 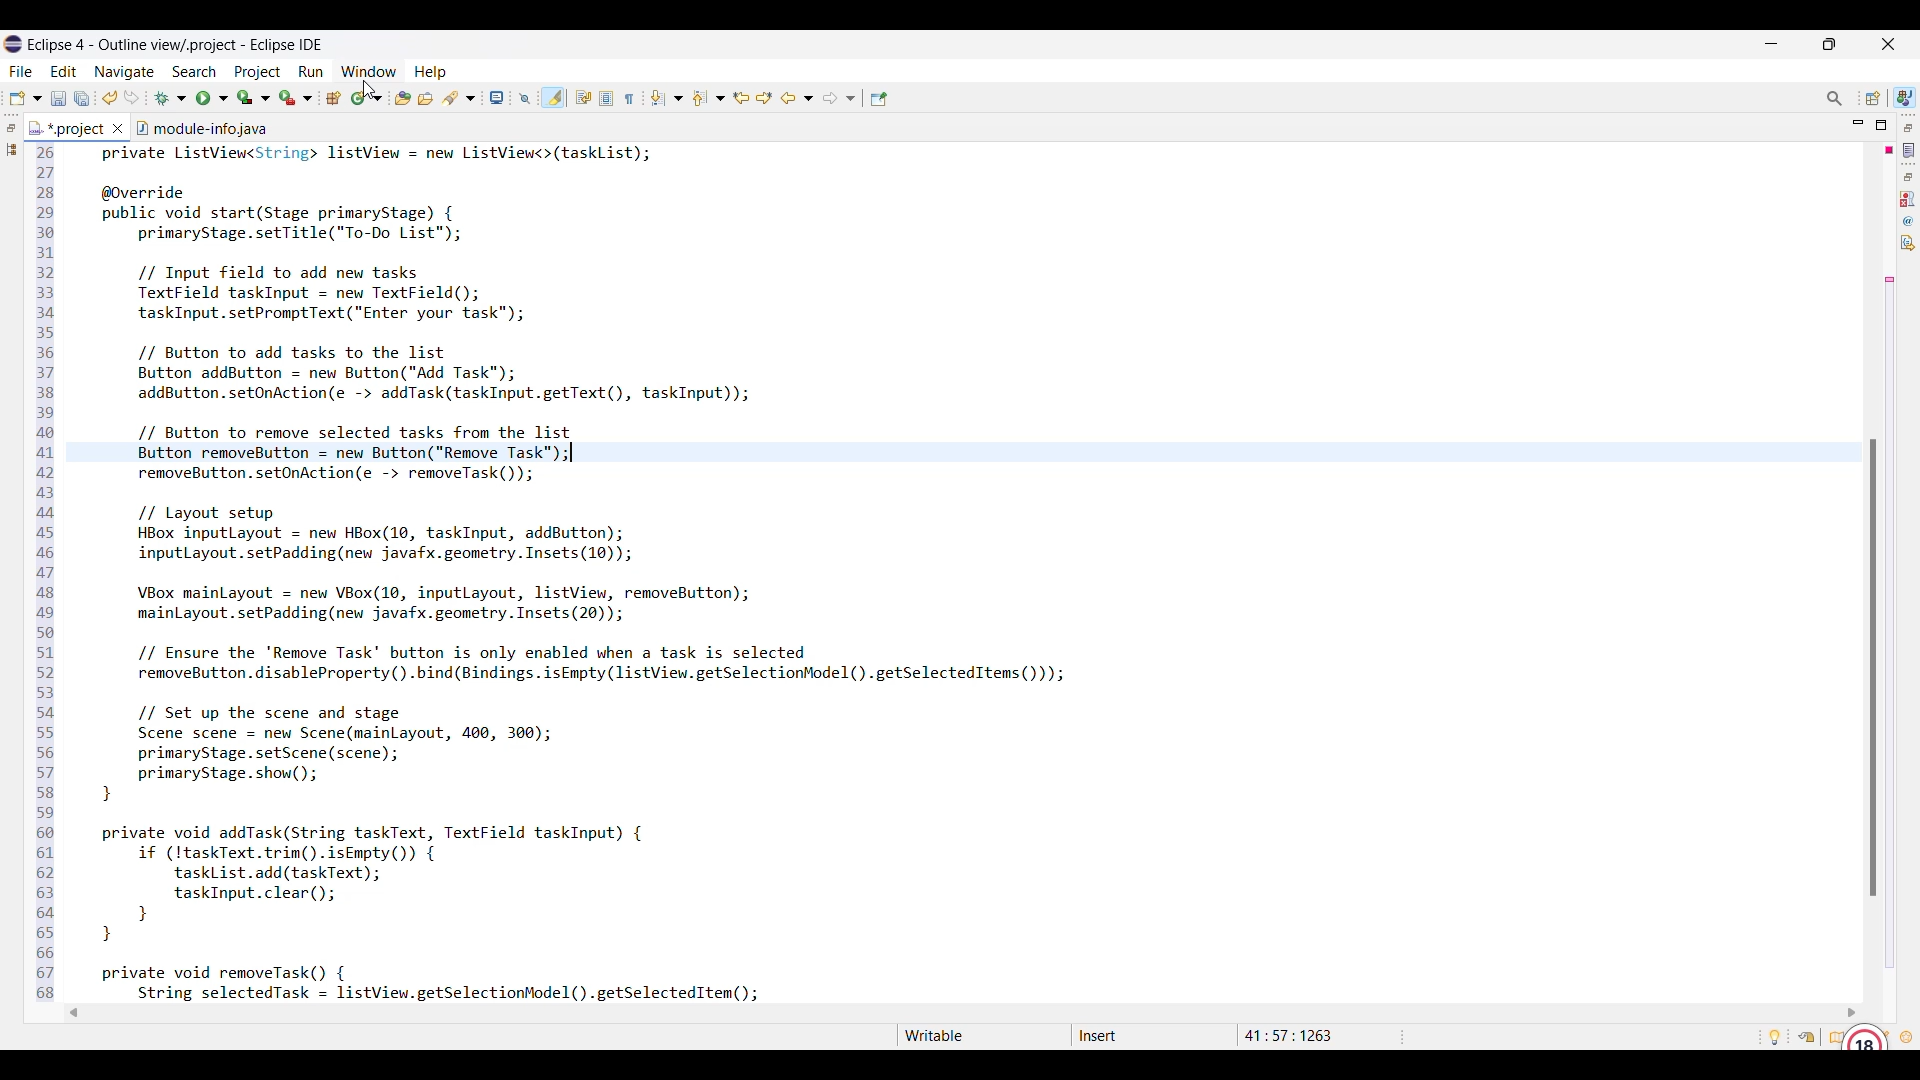 I want to click on Access commands and other items , so click(x=1835, y=99).